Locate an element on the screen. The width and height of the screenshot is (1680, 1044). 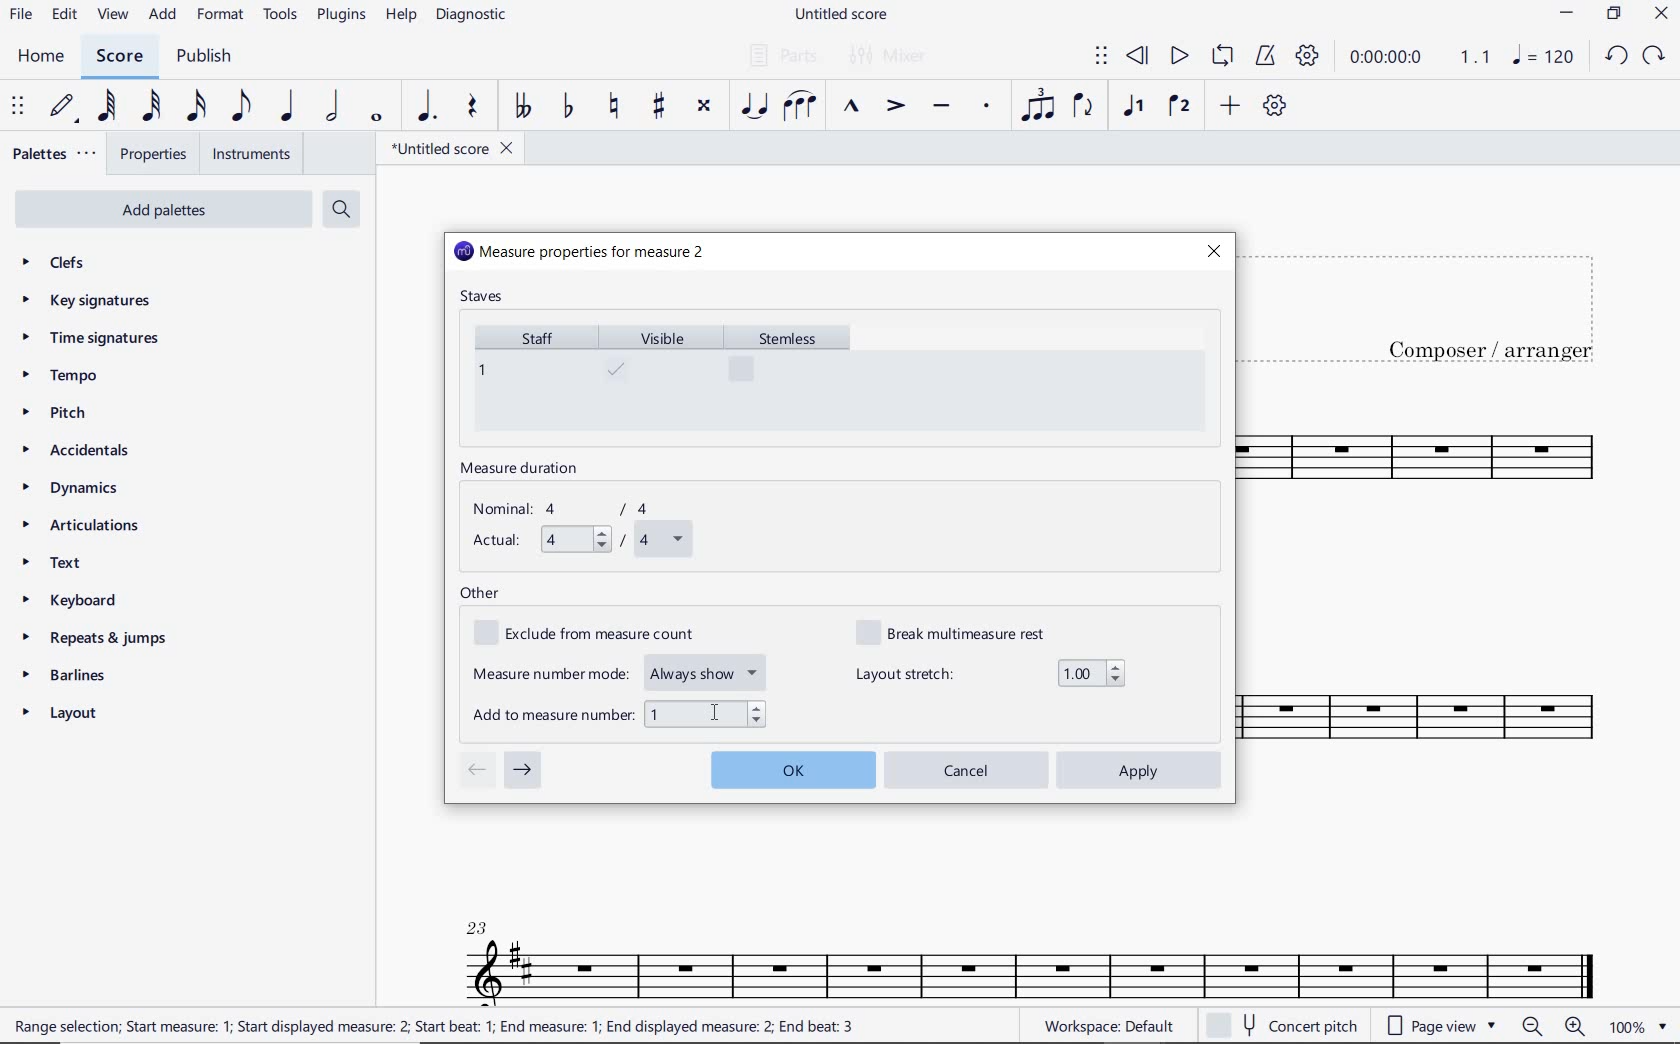
layout stretch is located at coordinates (990, 673).